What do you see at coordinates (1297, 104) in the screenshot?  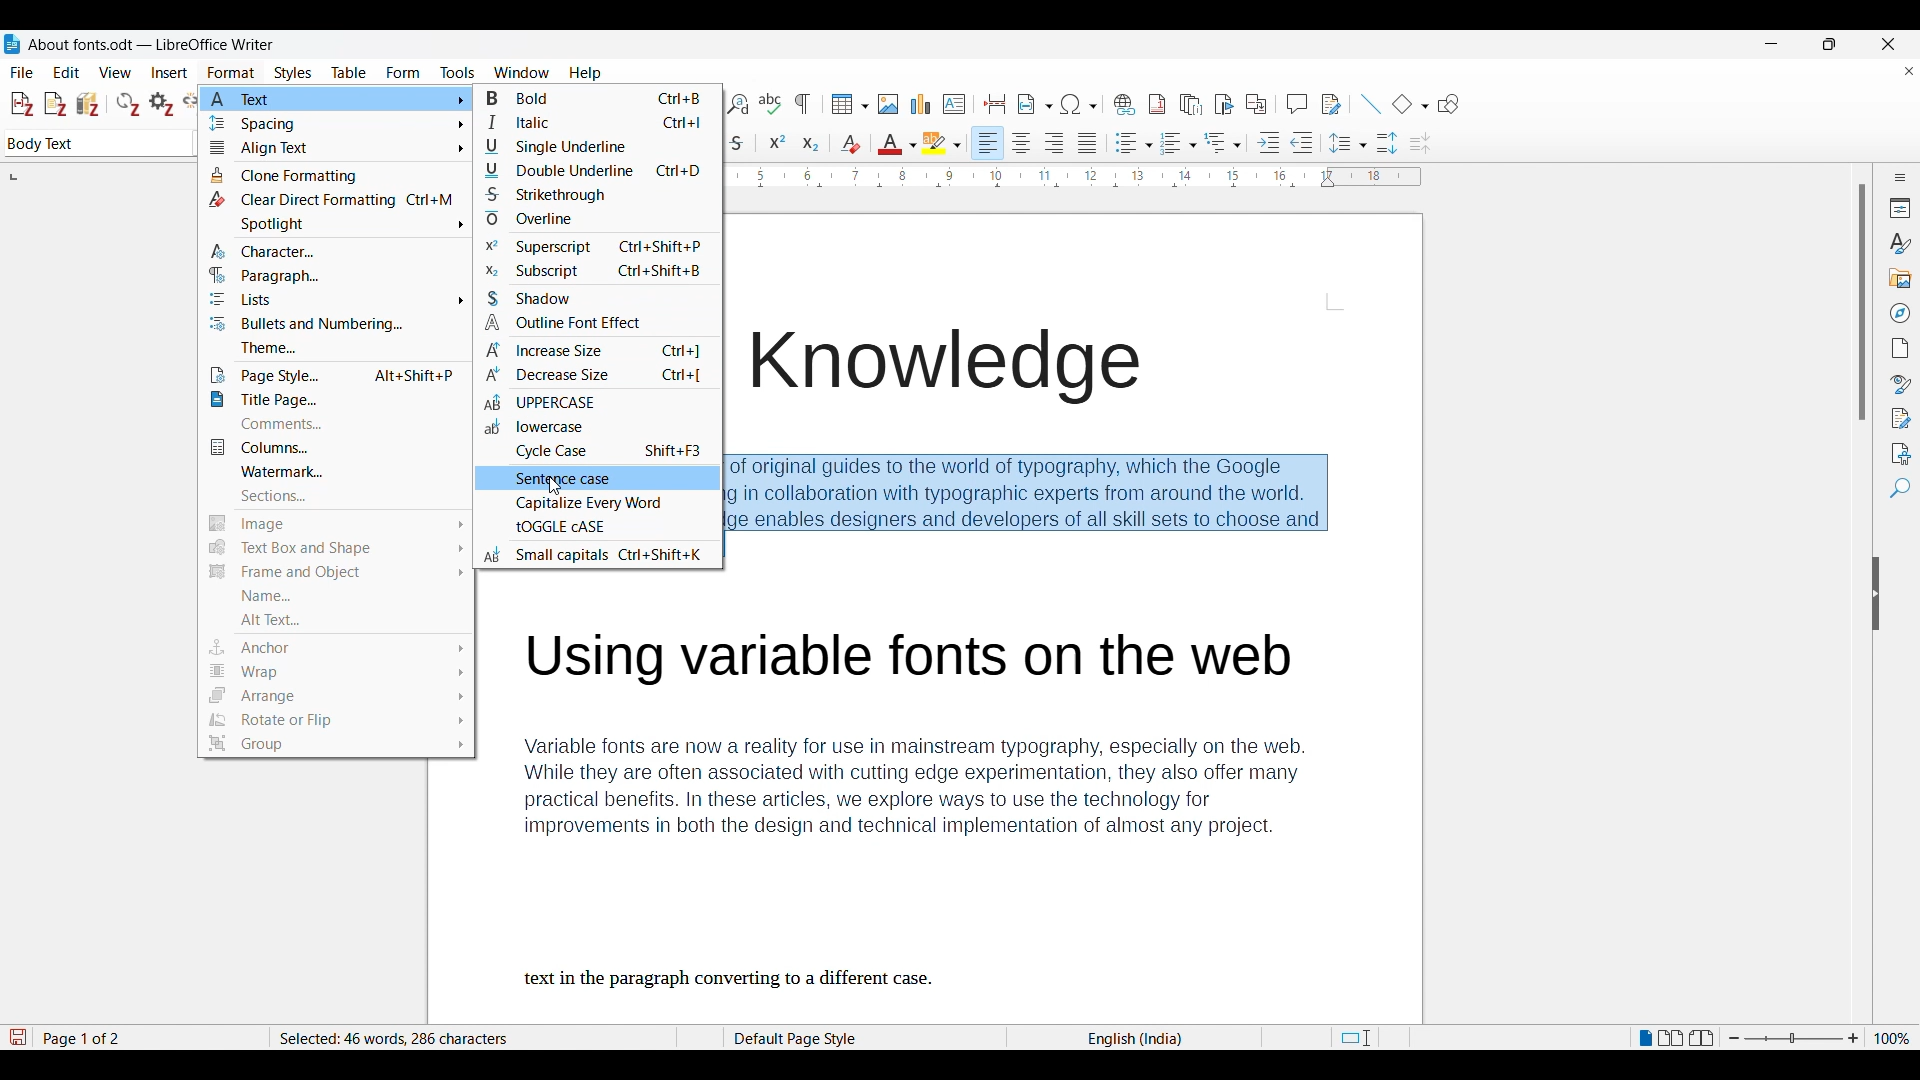 I see `Insert comment` at bounding box center [1297, 104].